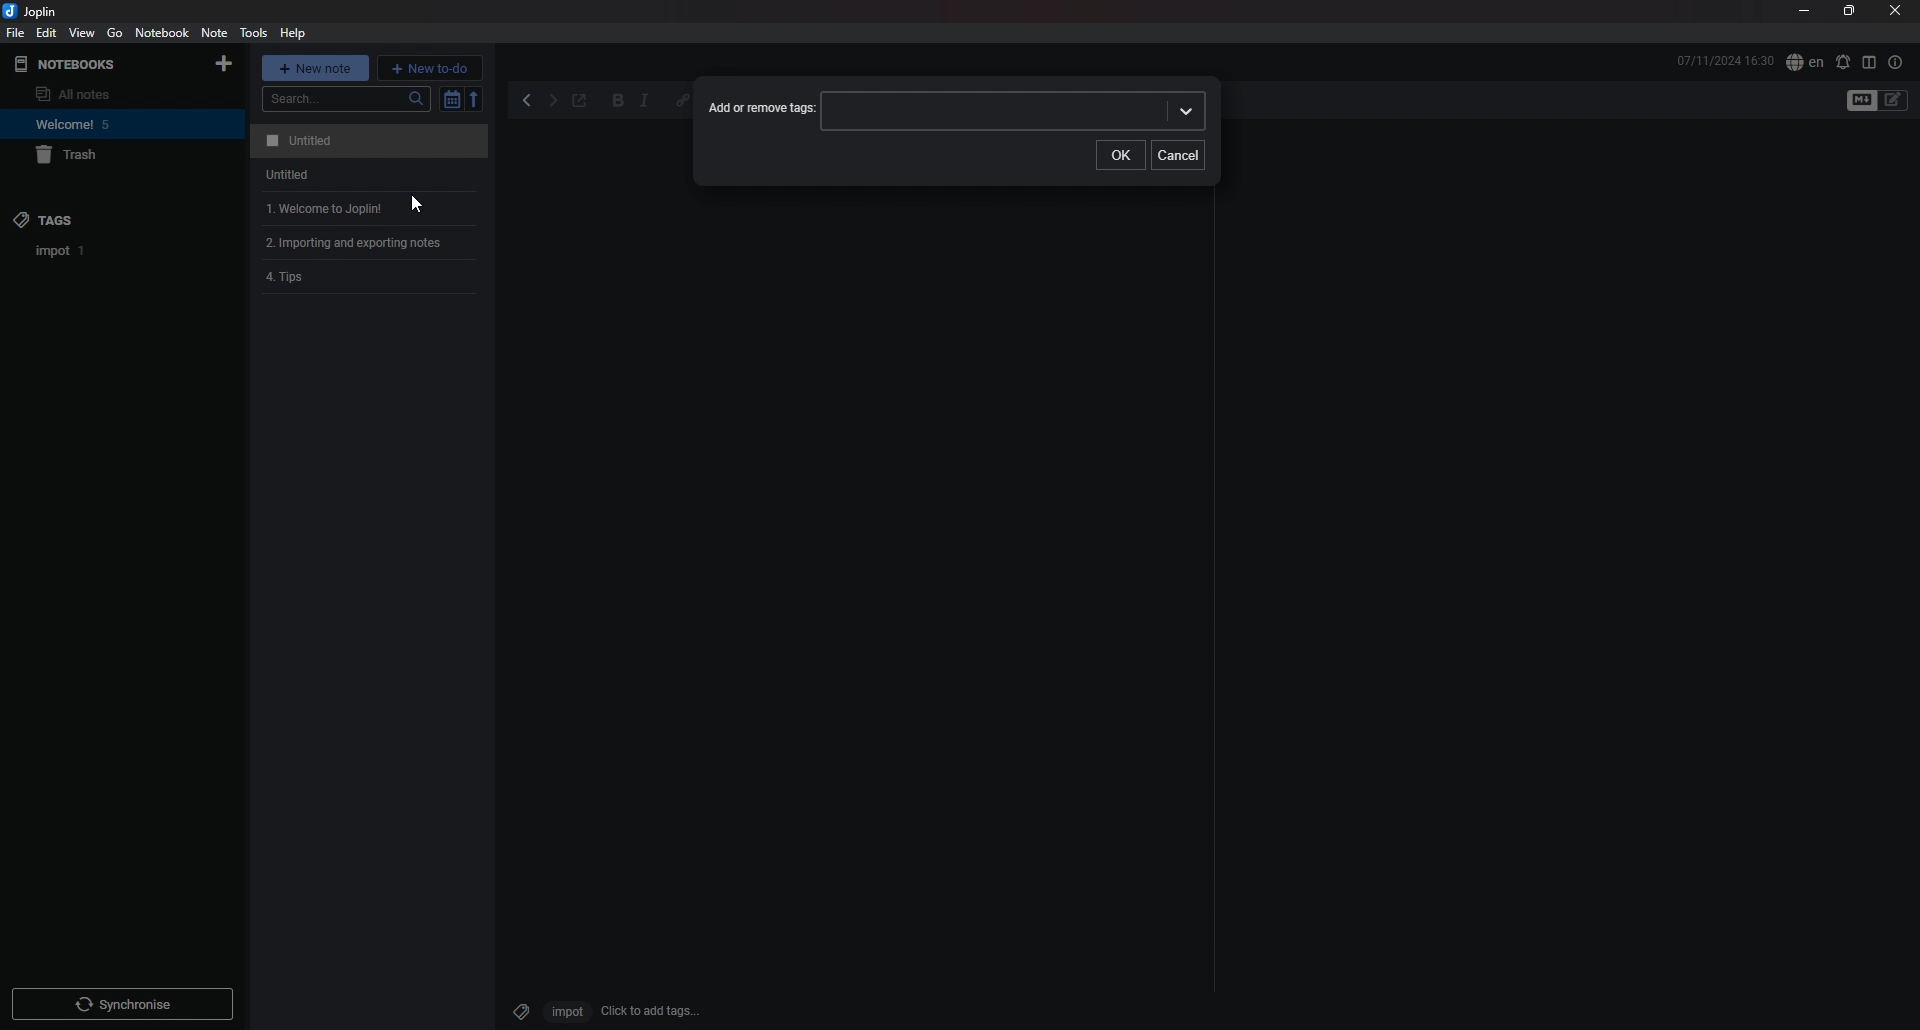 The width and height of the screenshot is (1920, 1030). I want to click on tag, so click(517, 1008).